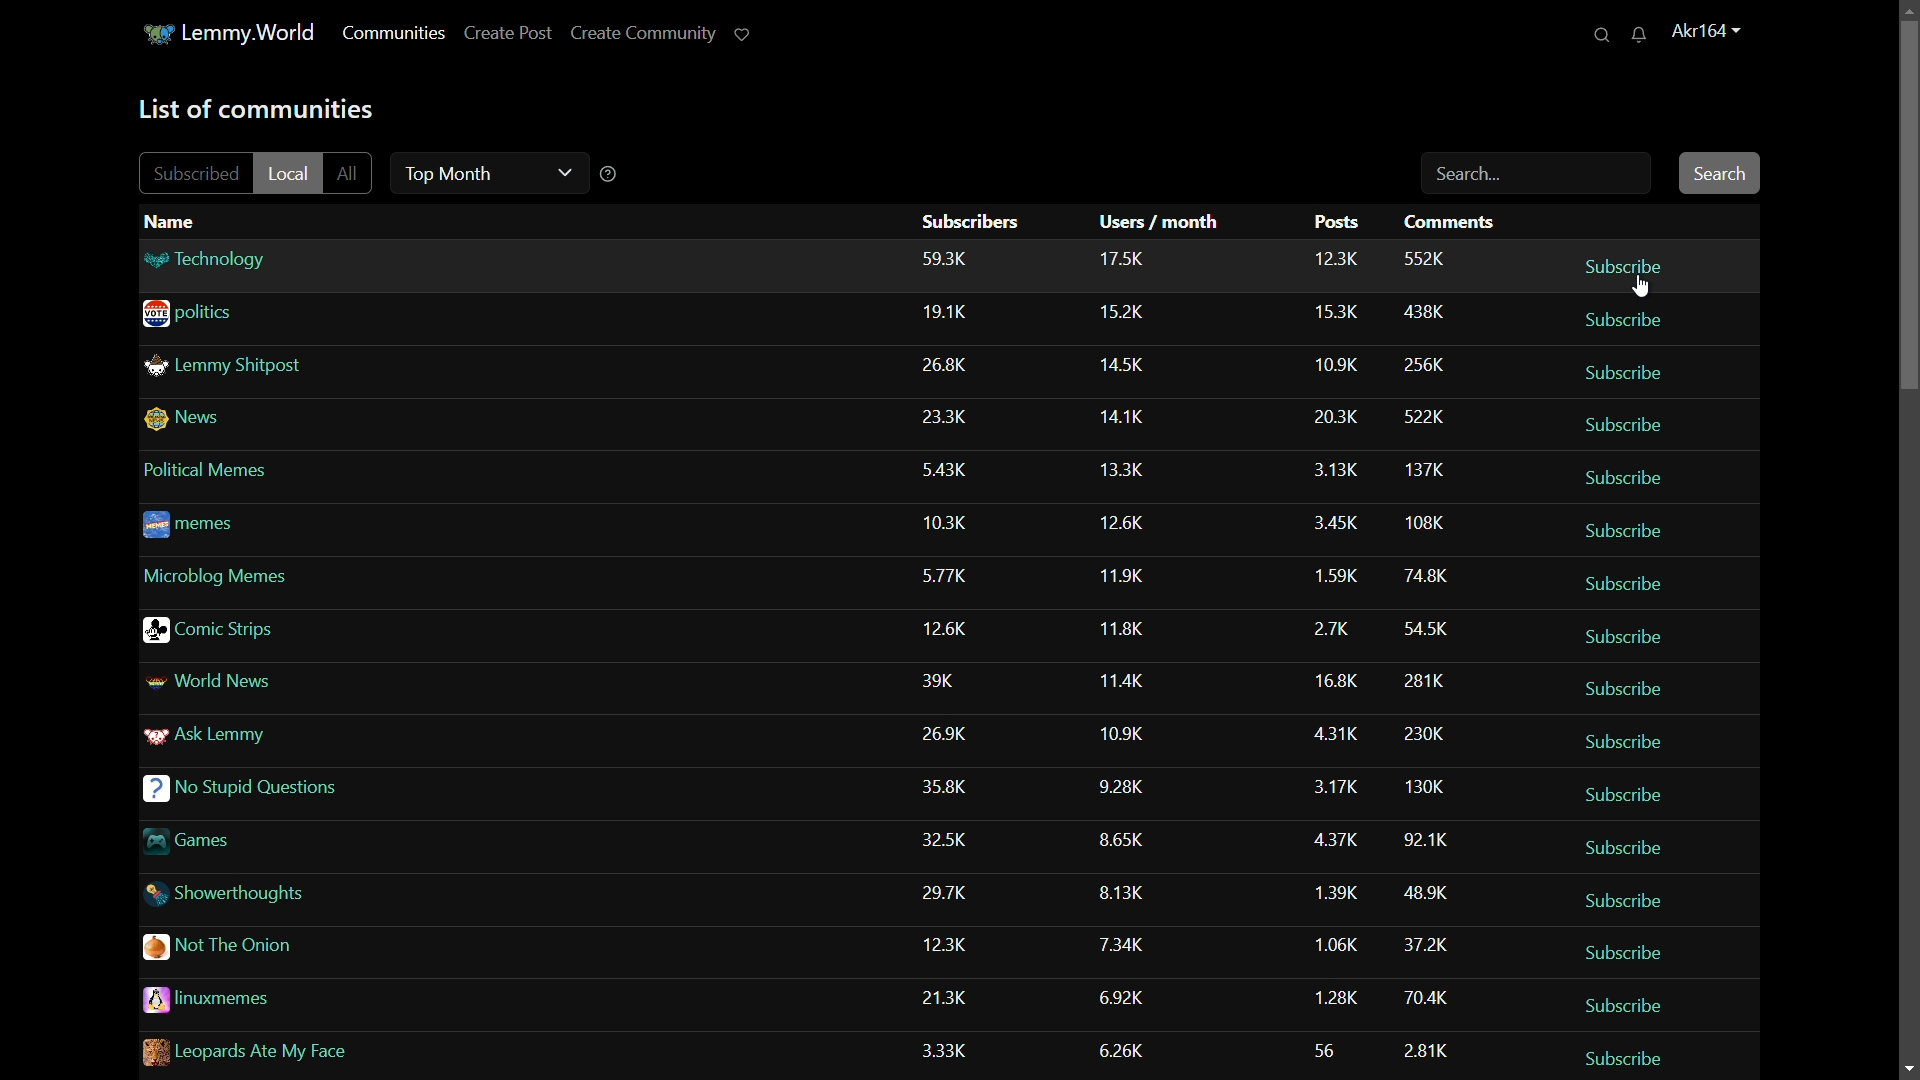 This screenshot has width=1920, height=1080. I want to click on communities name, so click(312, 578).